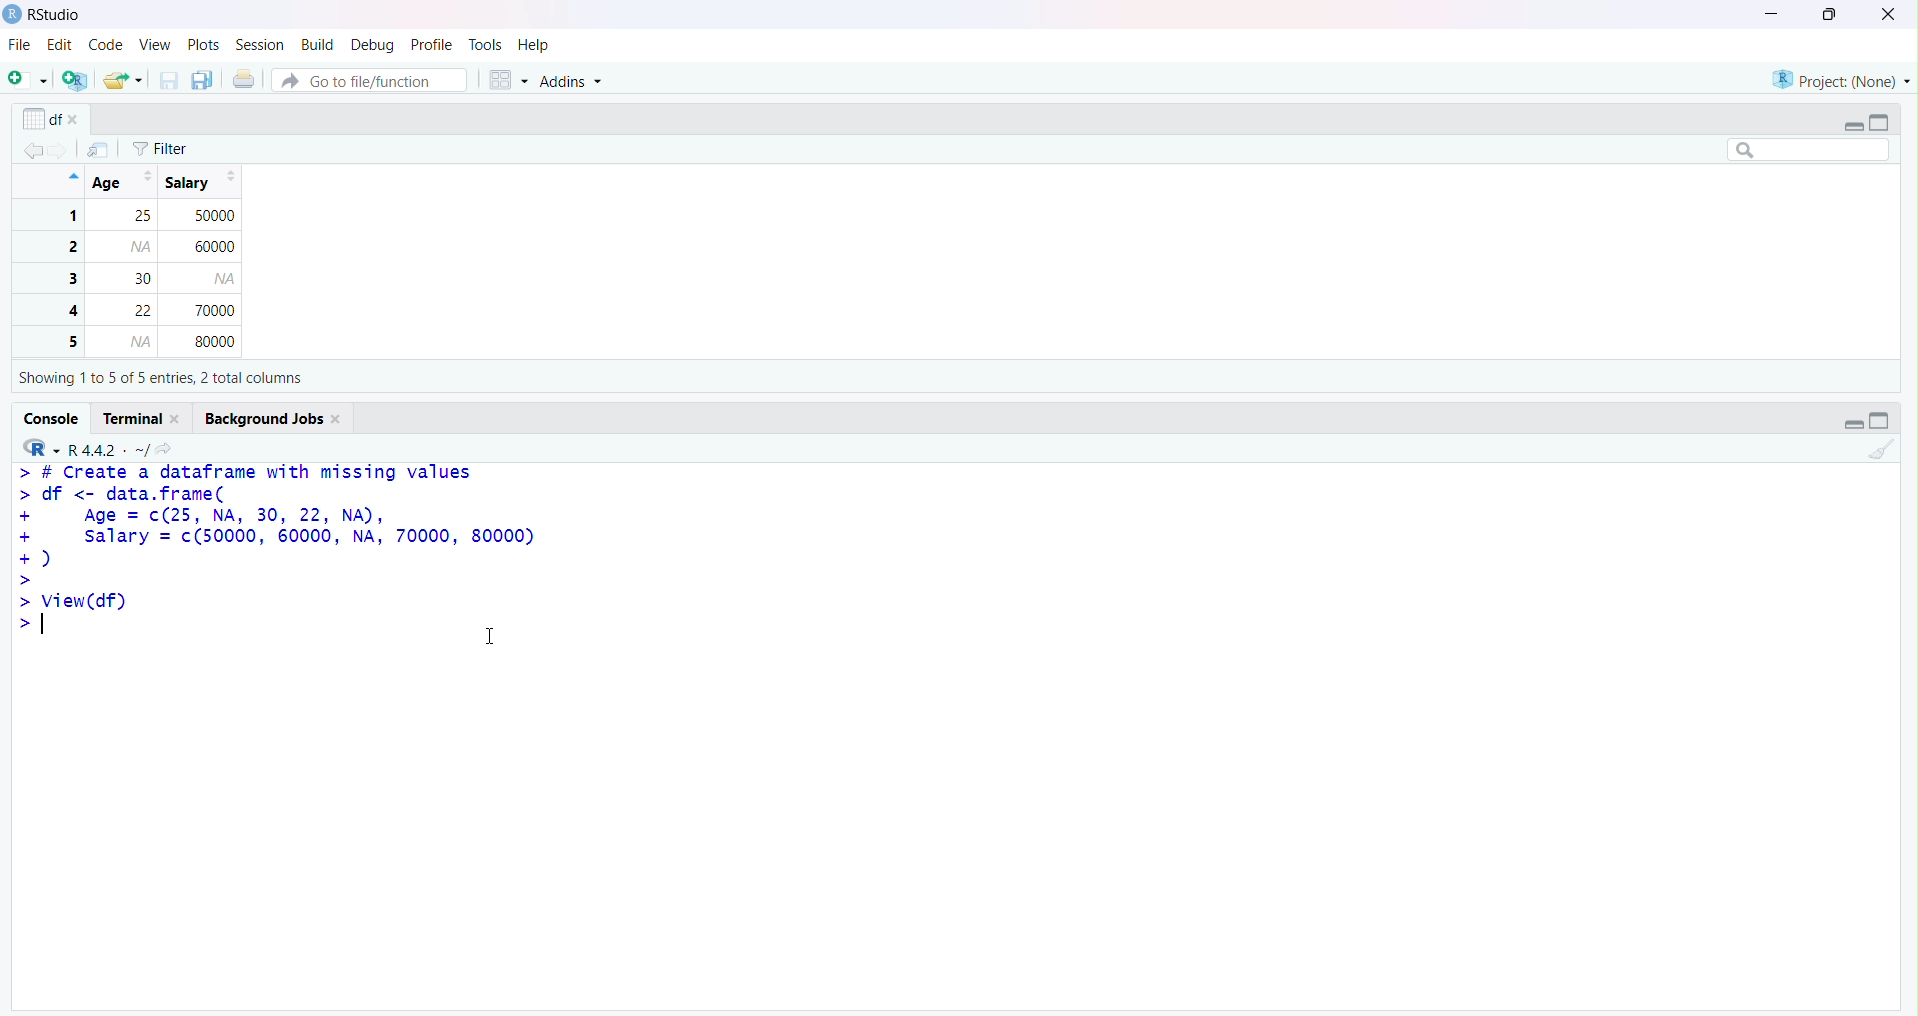 The width and height of the screenshot is (1918, 1016). Describe the element at coordinates (167, 79) in the screenshot. I see `Save current document (Ctrl + S)` at that location.